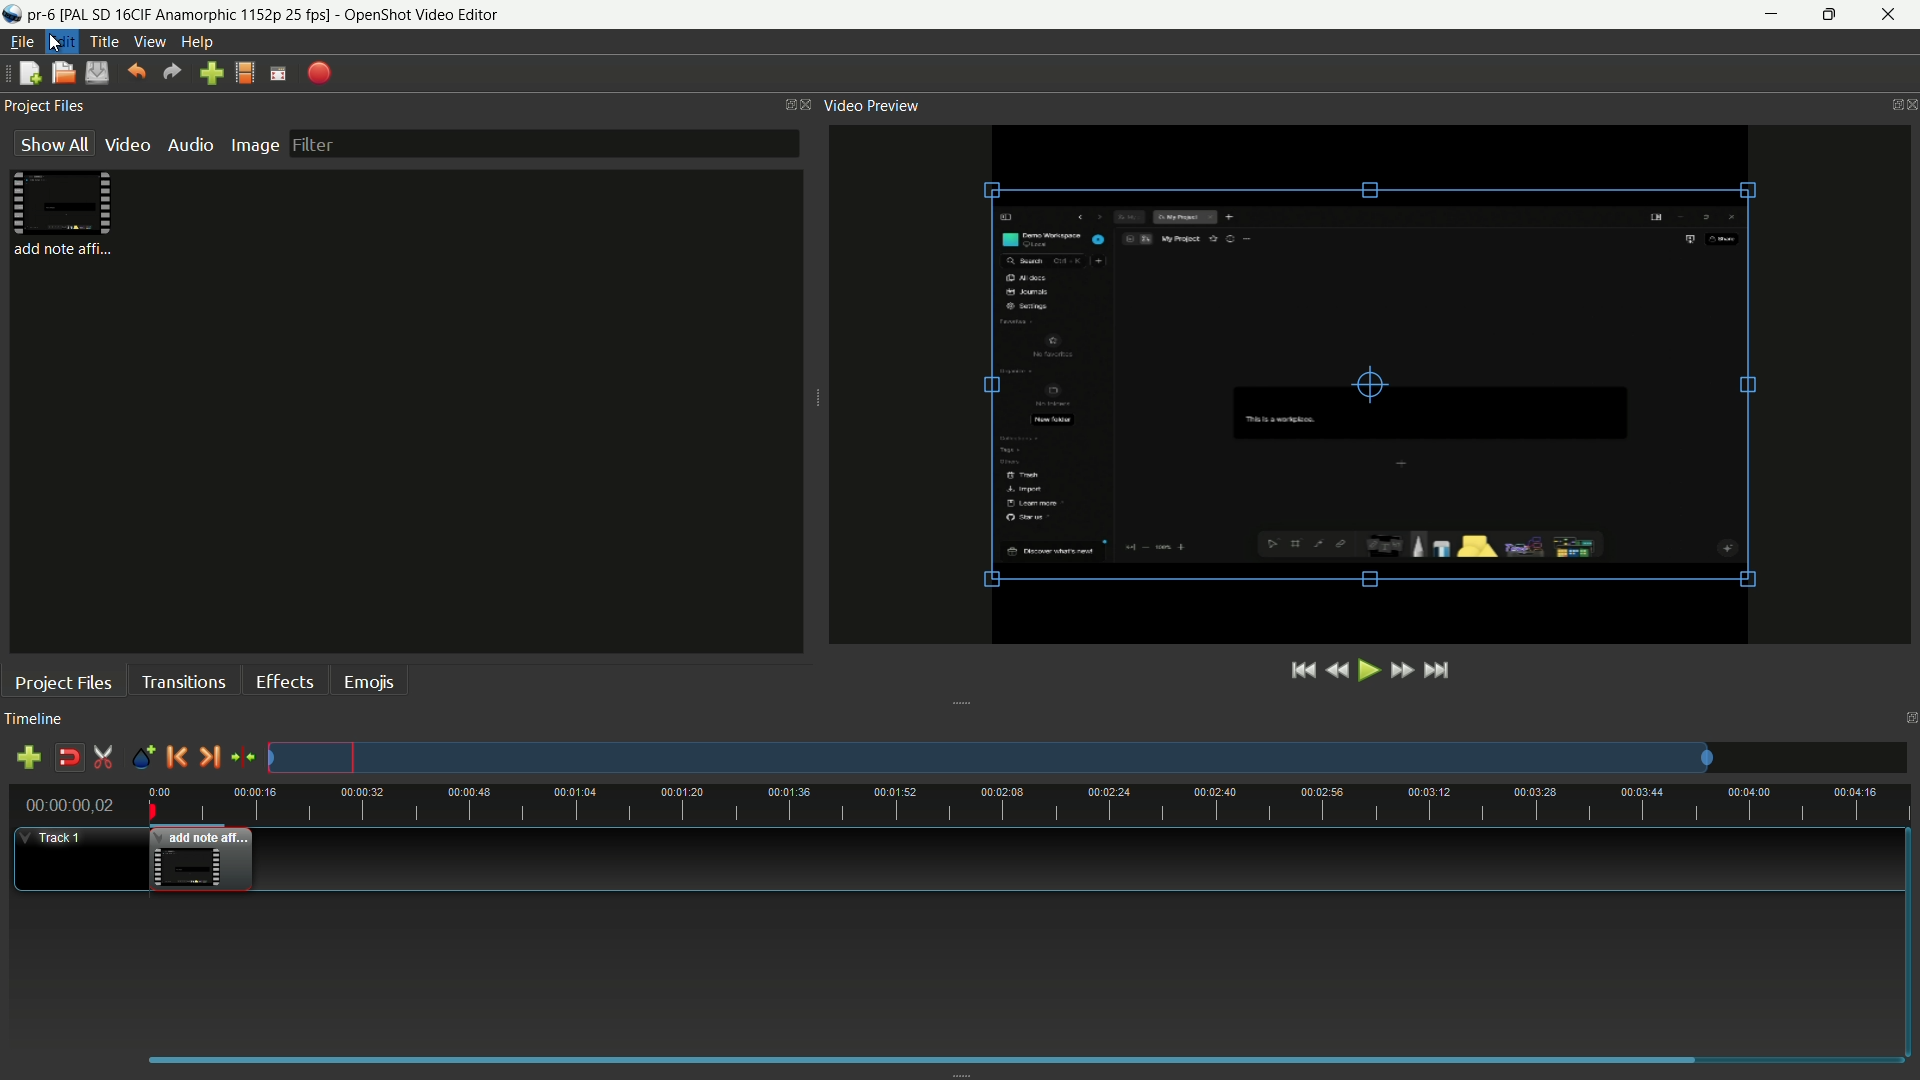 The width and height of the screenshot is (1920, 1080). Describe the element at coordinates (369, 683) in the screenshot. I see `emojis` at that location.